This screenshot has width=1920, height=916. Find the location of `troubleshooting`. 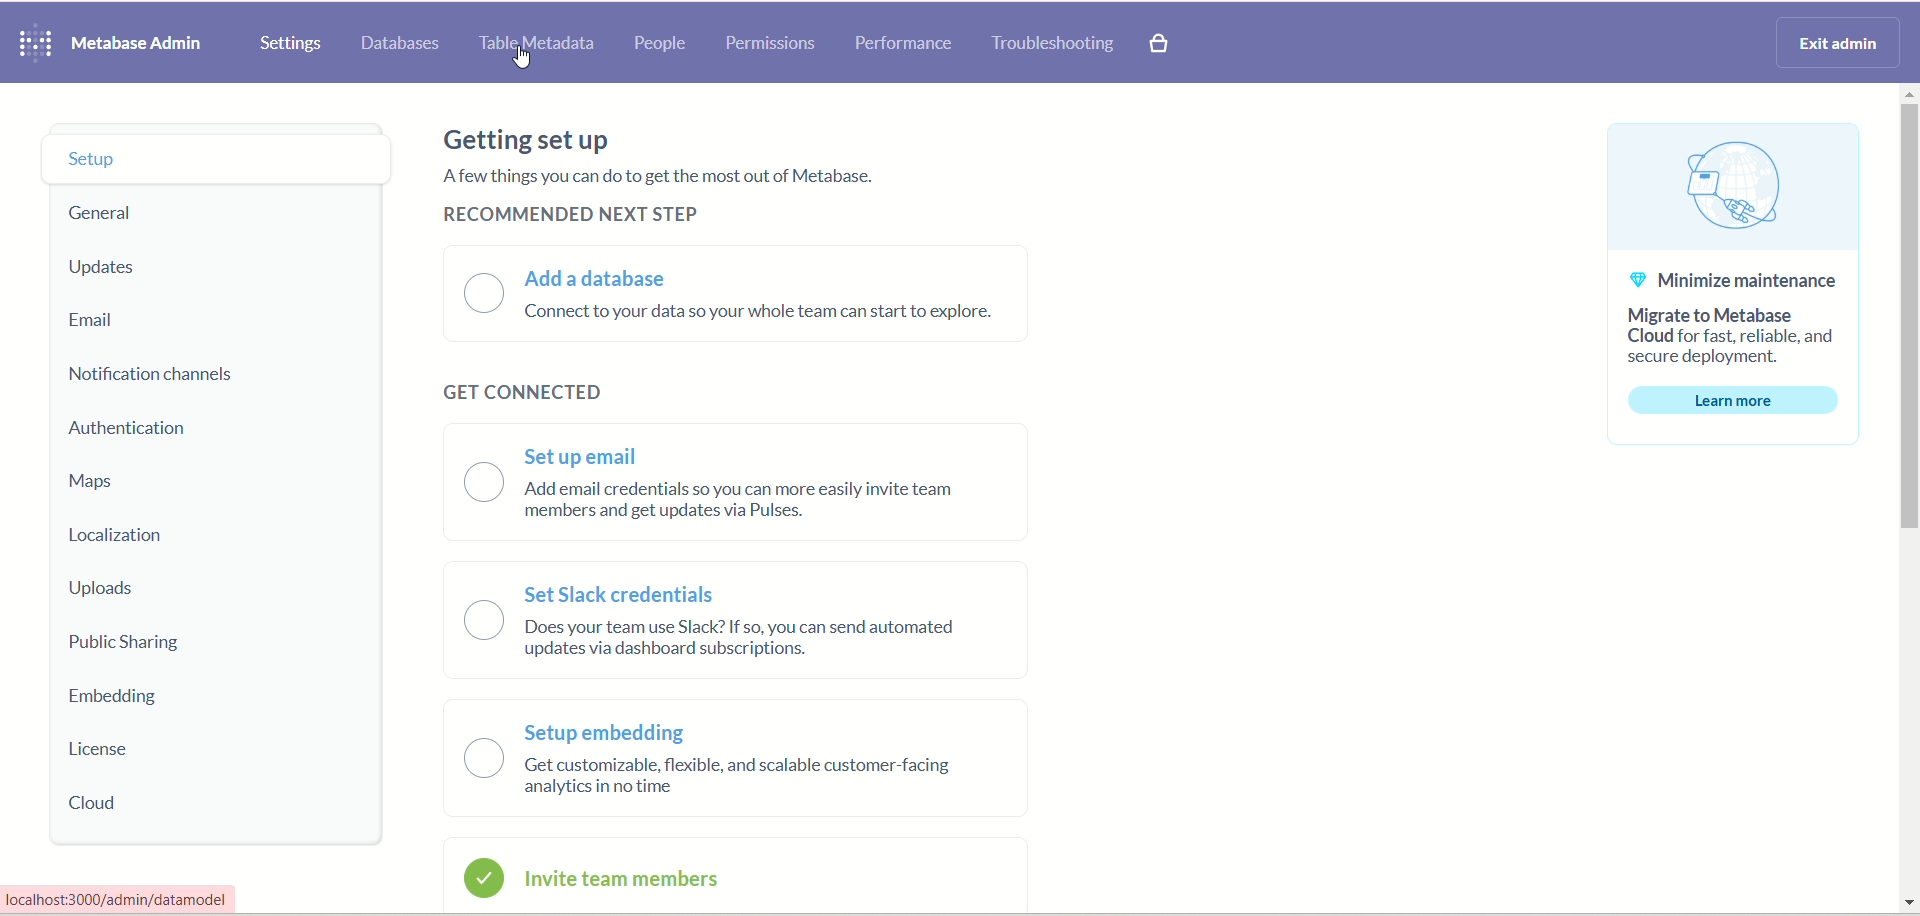

troubleshooting is located at coordinates (1058, 46).